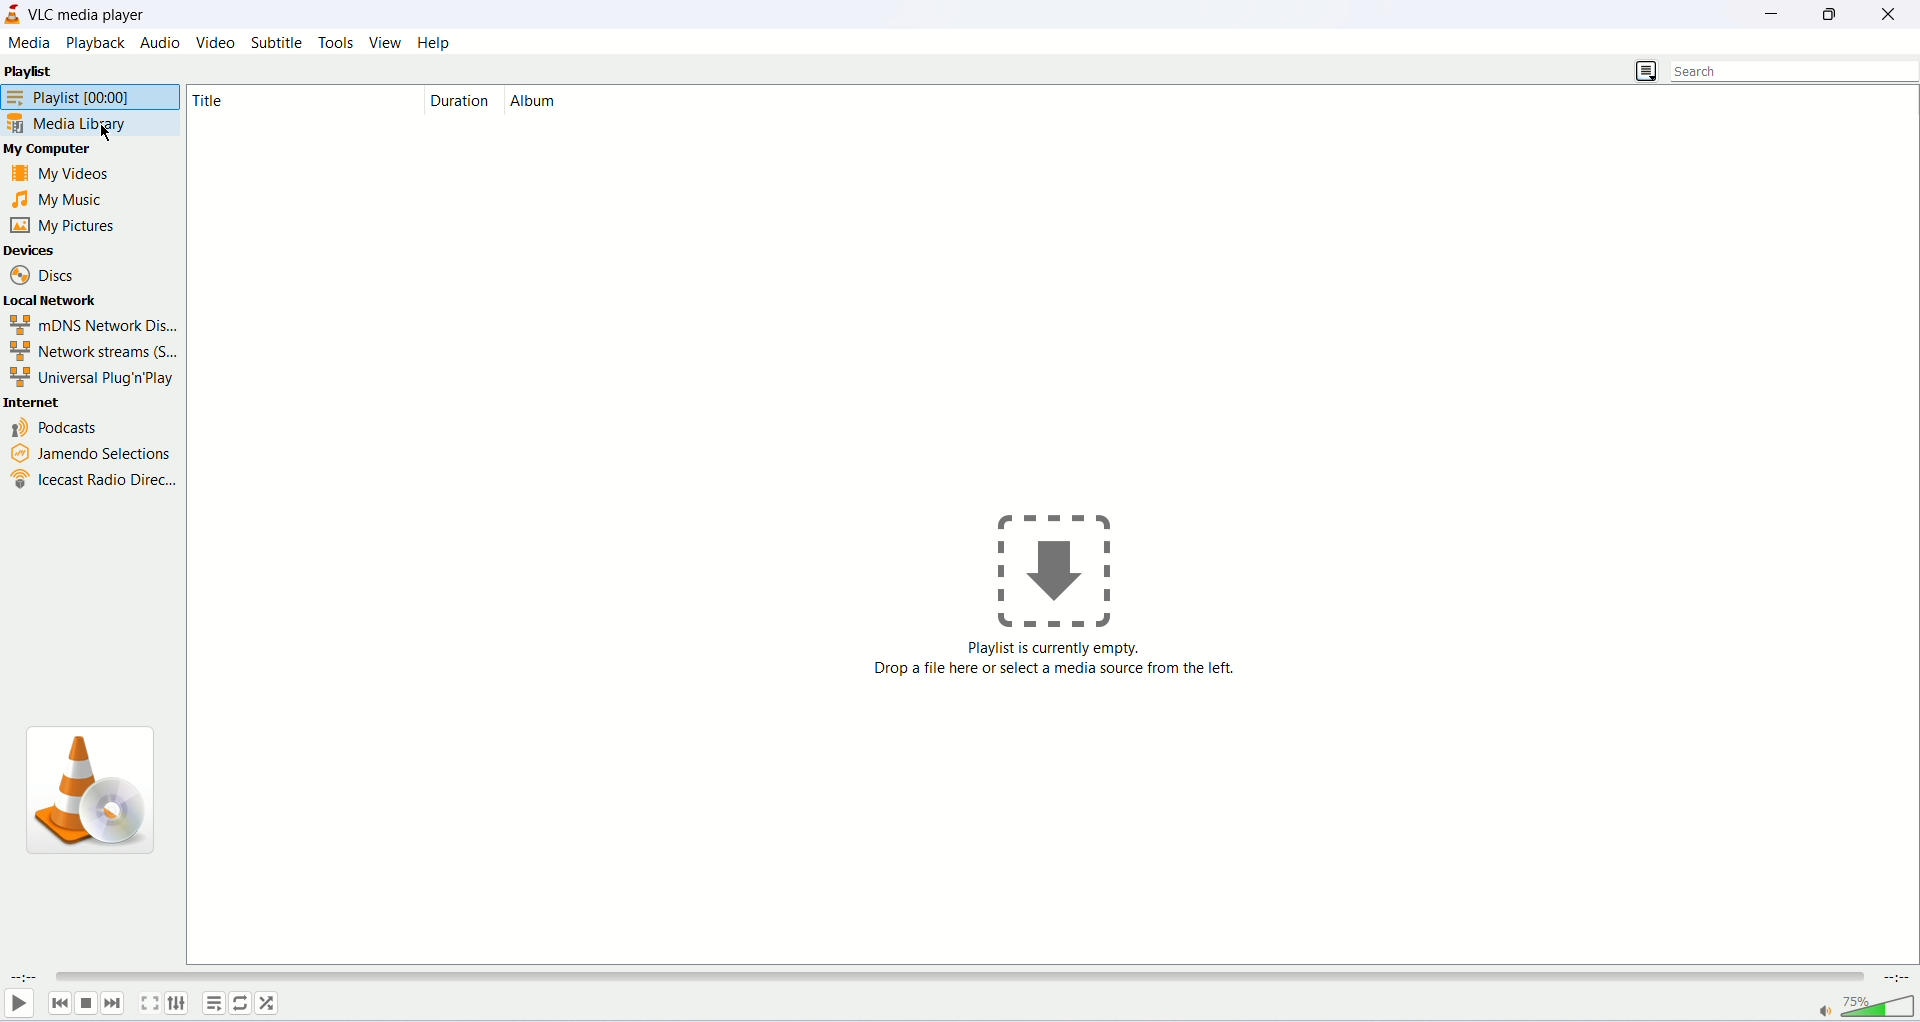  I want to click on shuffle, so click(269, 1003).